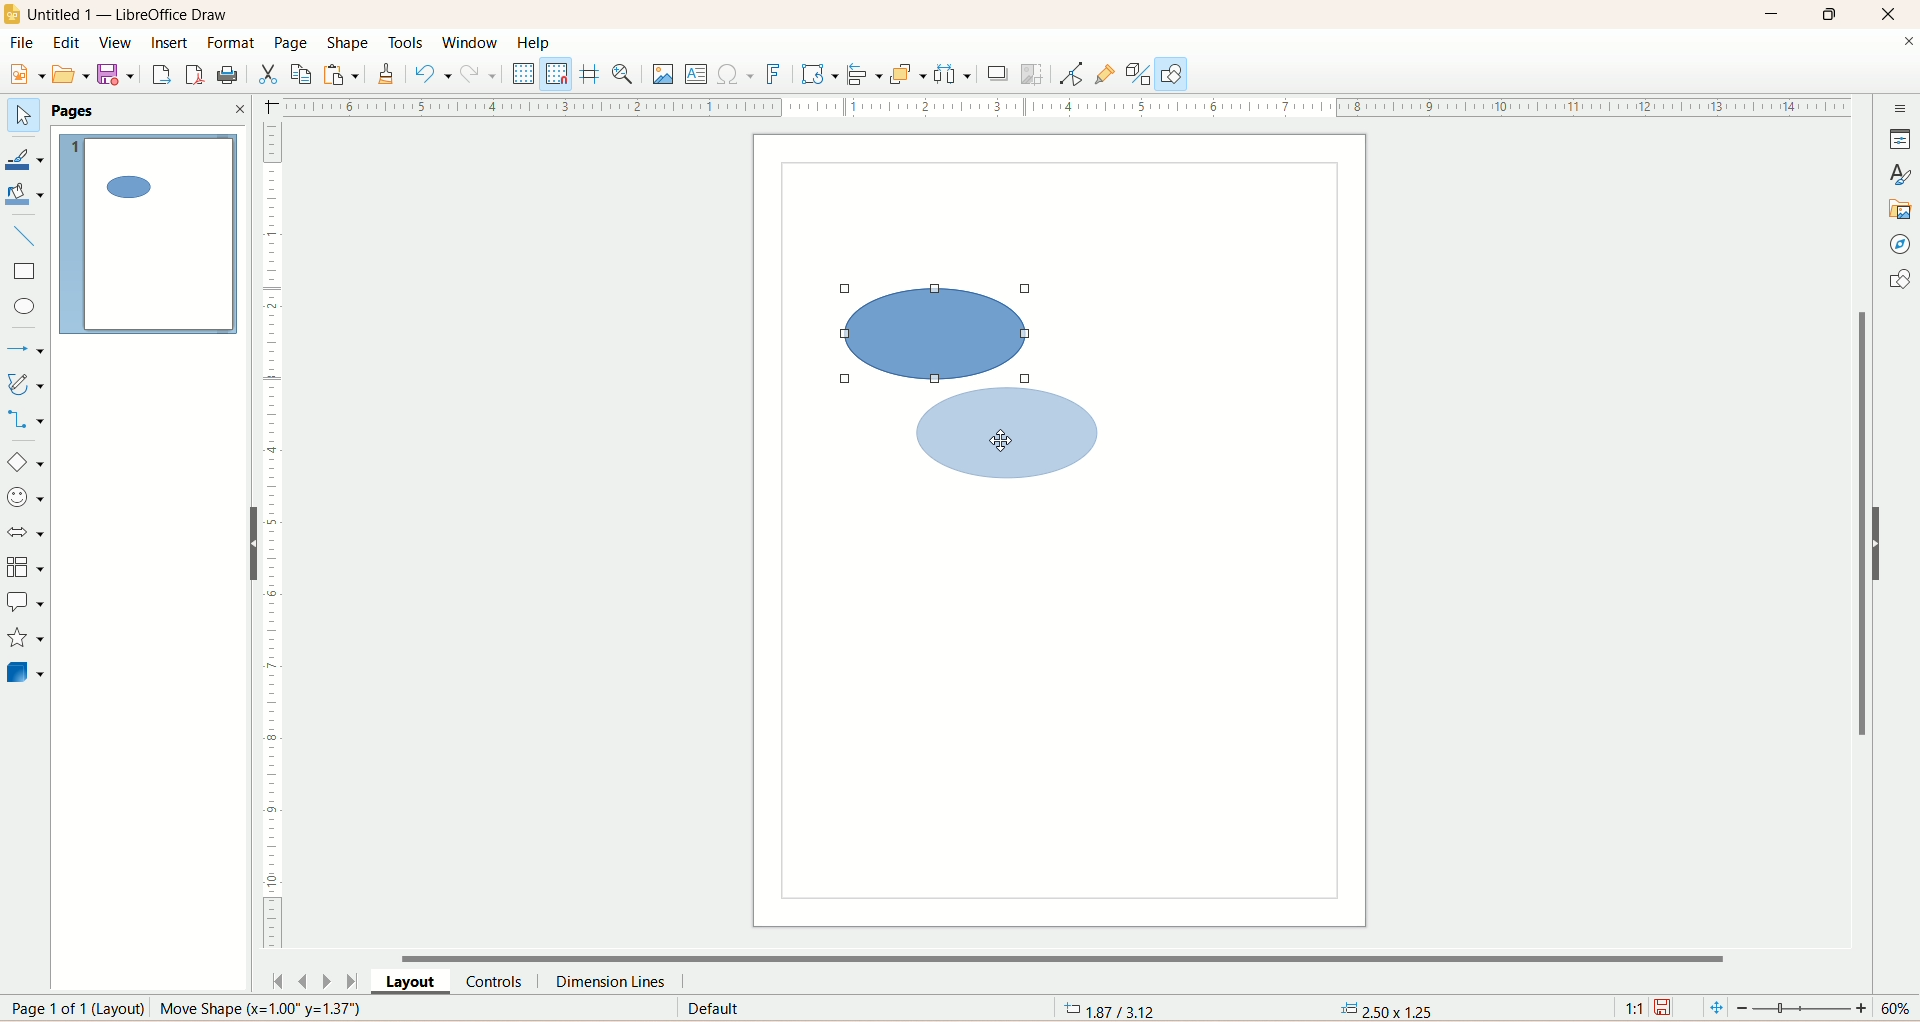  I want to click on undo, so click(433, 74).